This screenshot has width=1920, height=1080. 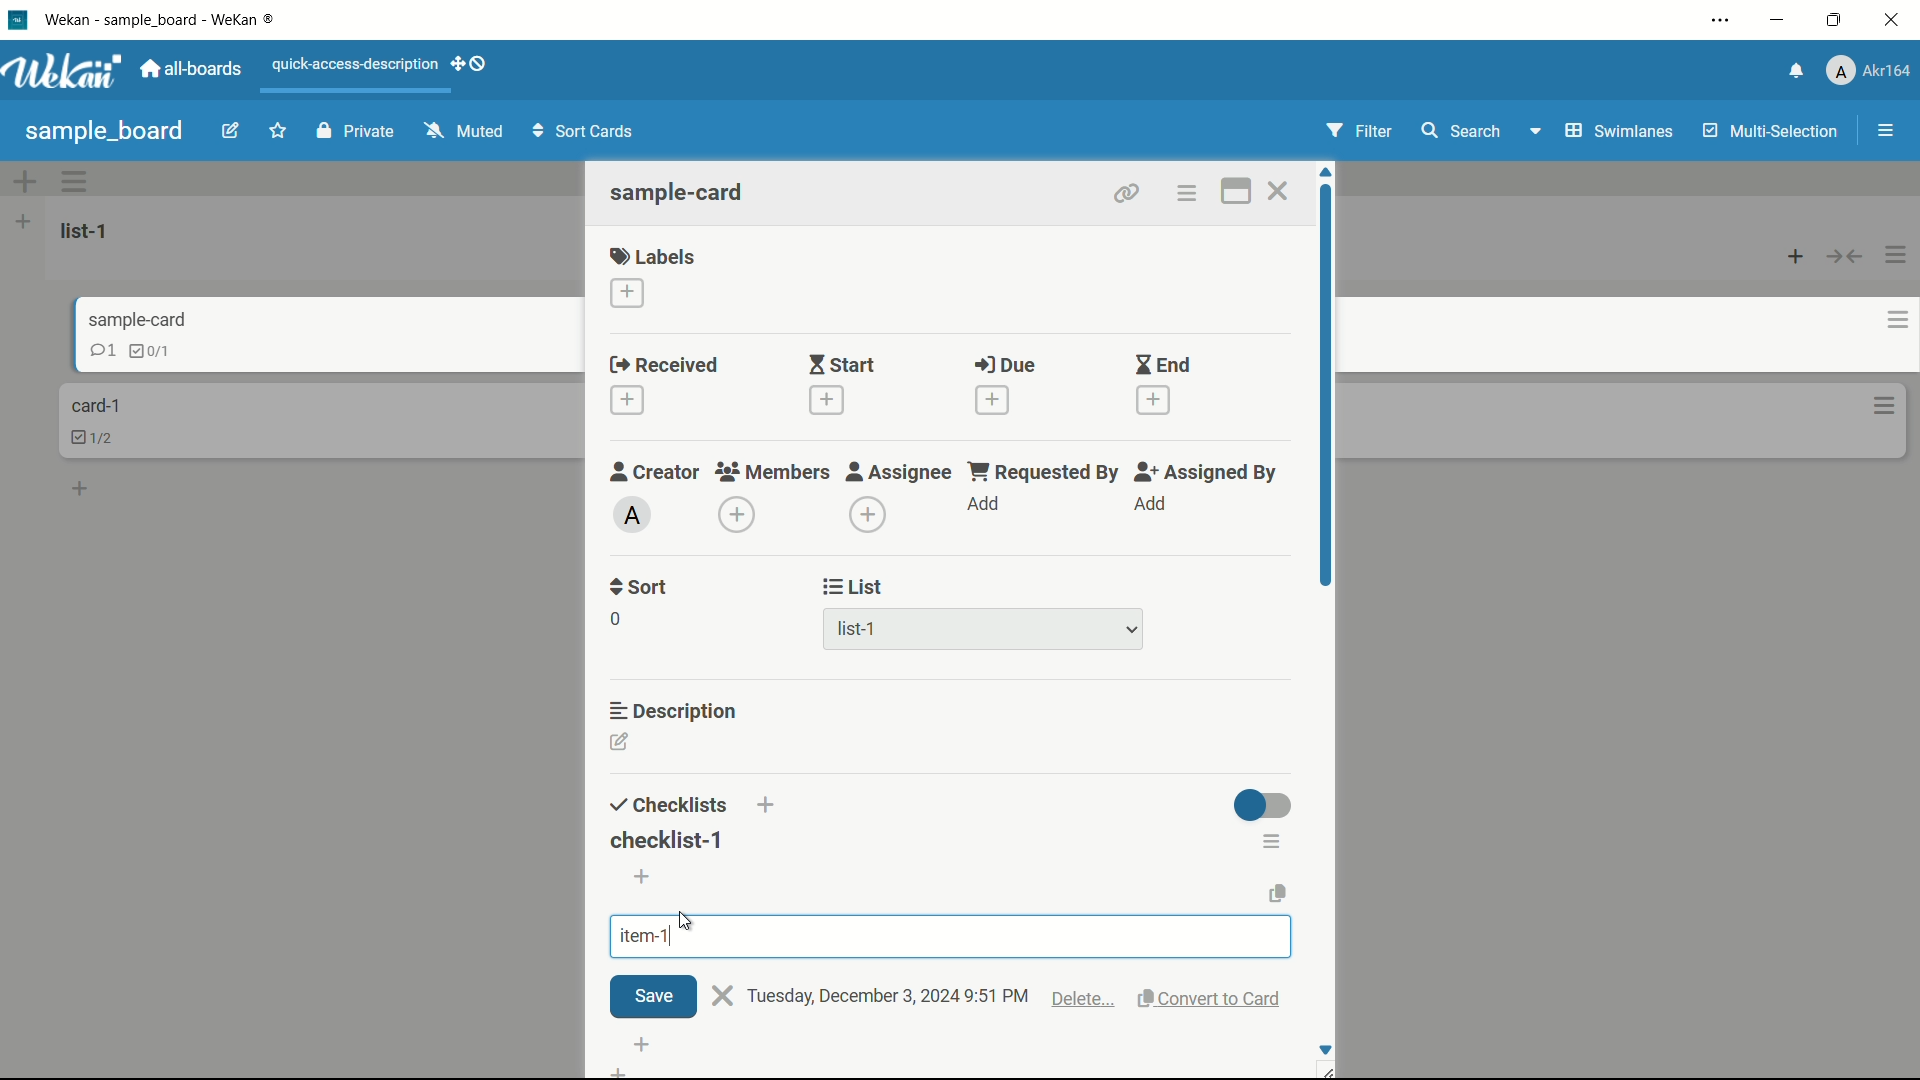 I want to click on close app, so click(x=1891, y=20).